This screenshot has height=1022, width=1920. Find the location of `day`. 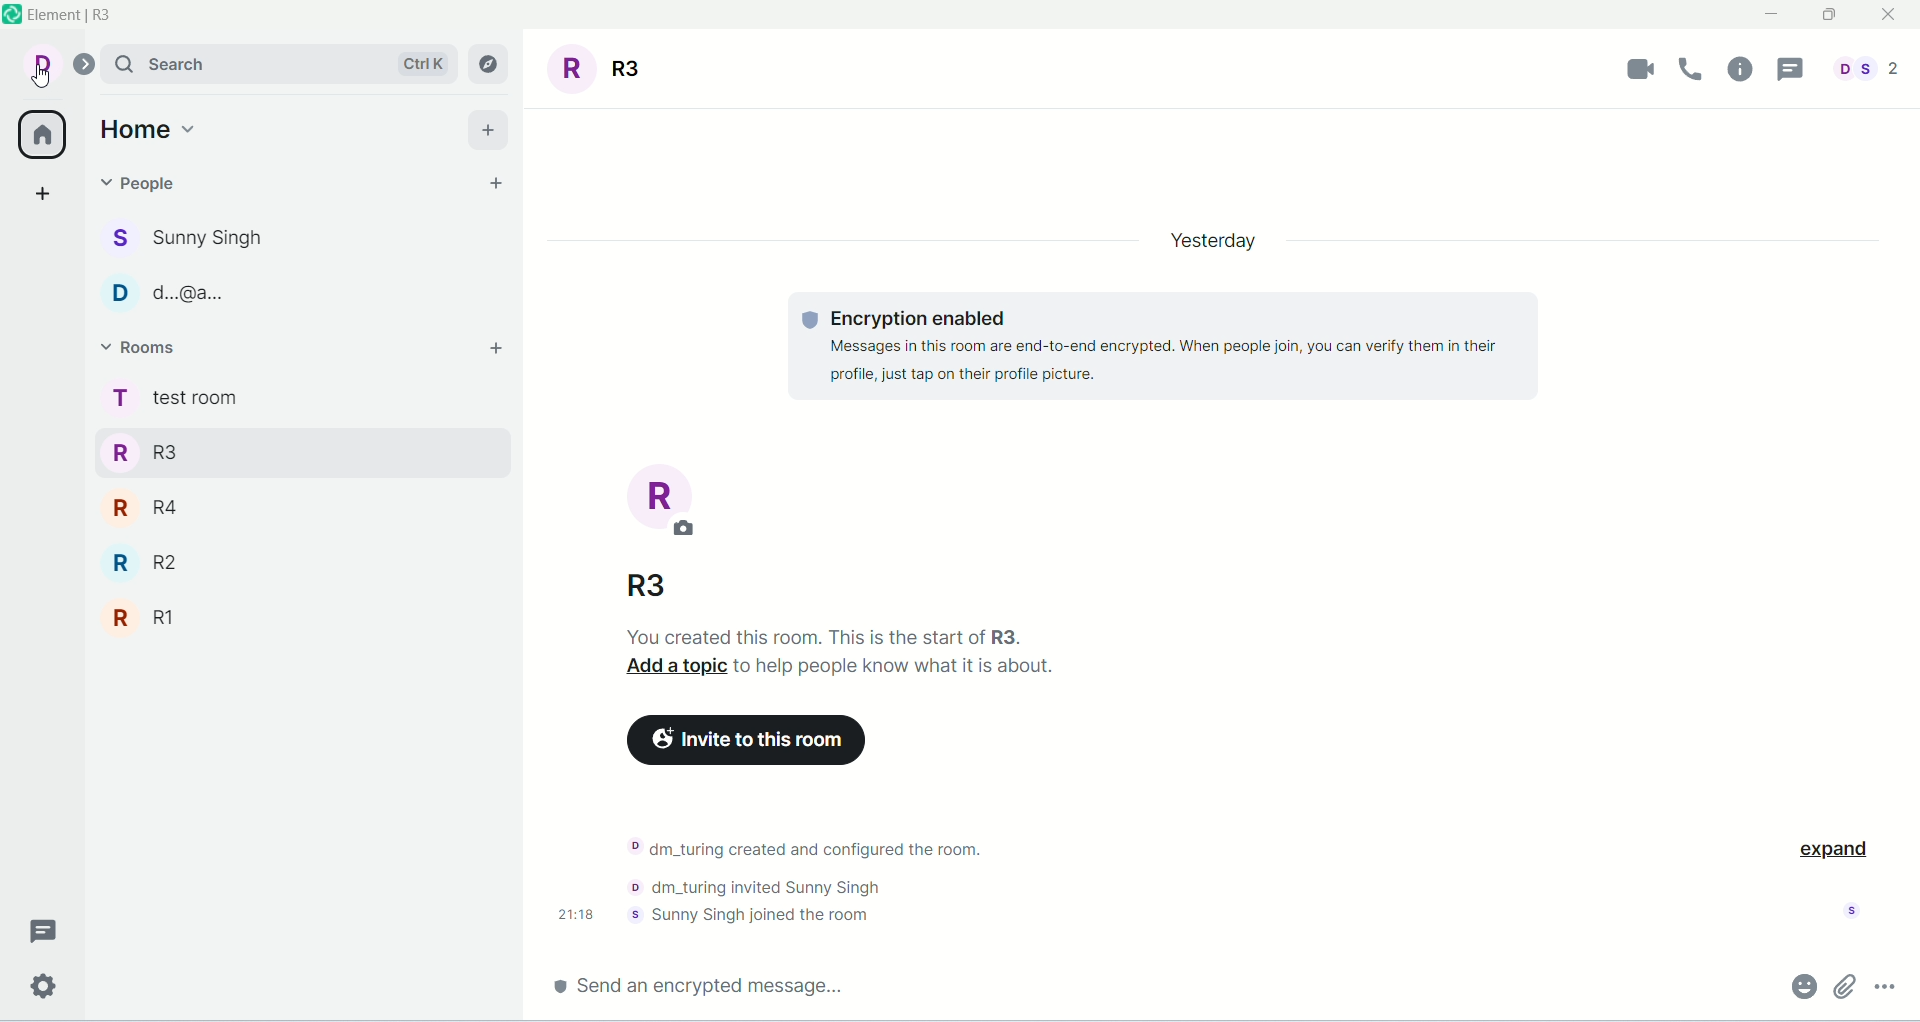

day is located at coordinates (1208, 243).